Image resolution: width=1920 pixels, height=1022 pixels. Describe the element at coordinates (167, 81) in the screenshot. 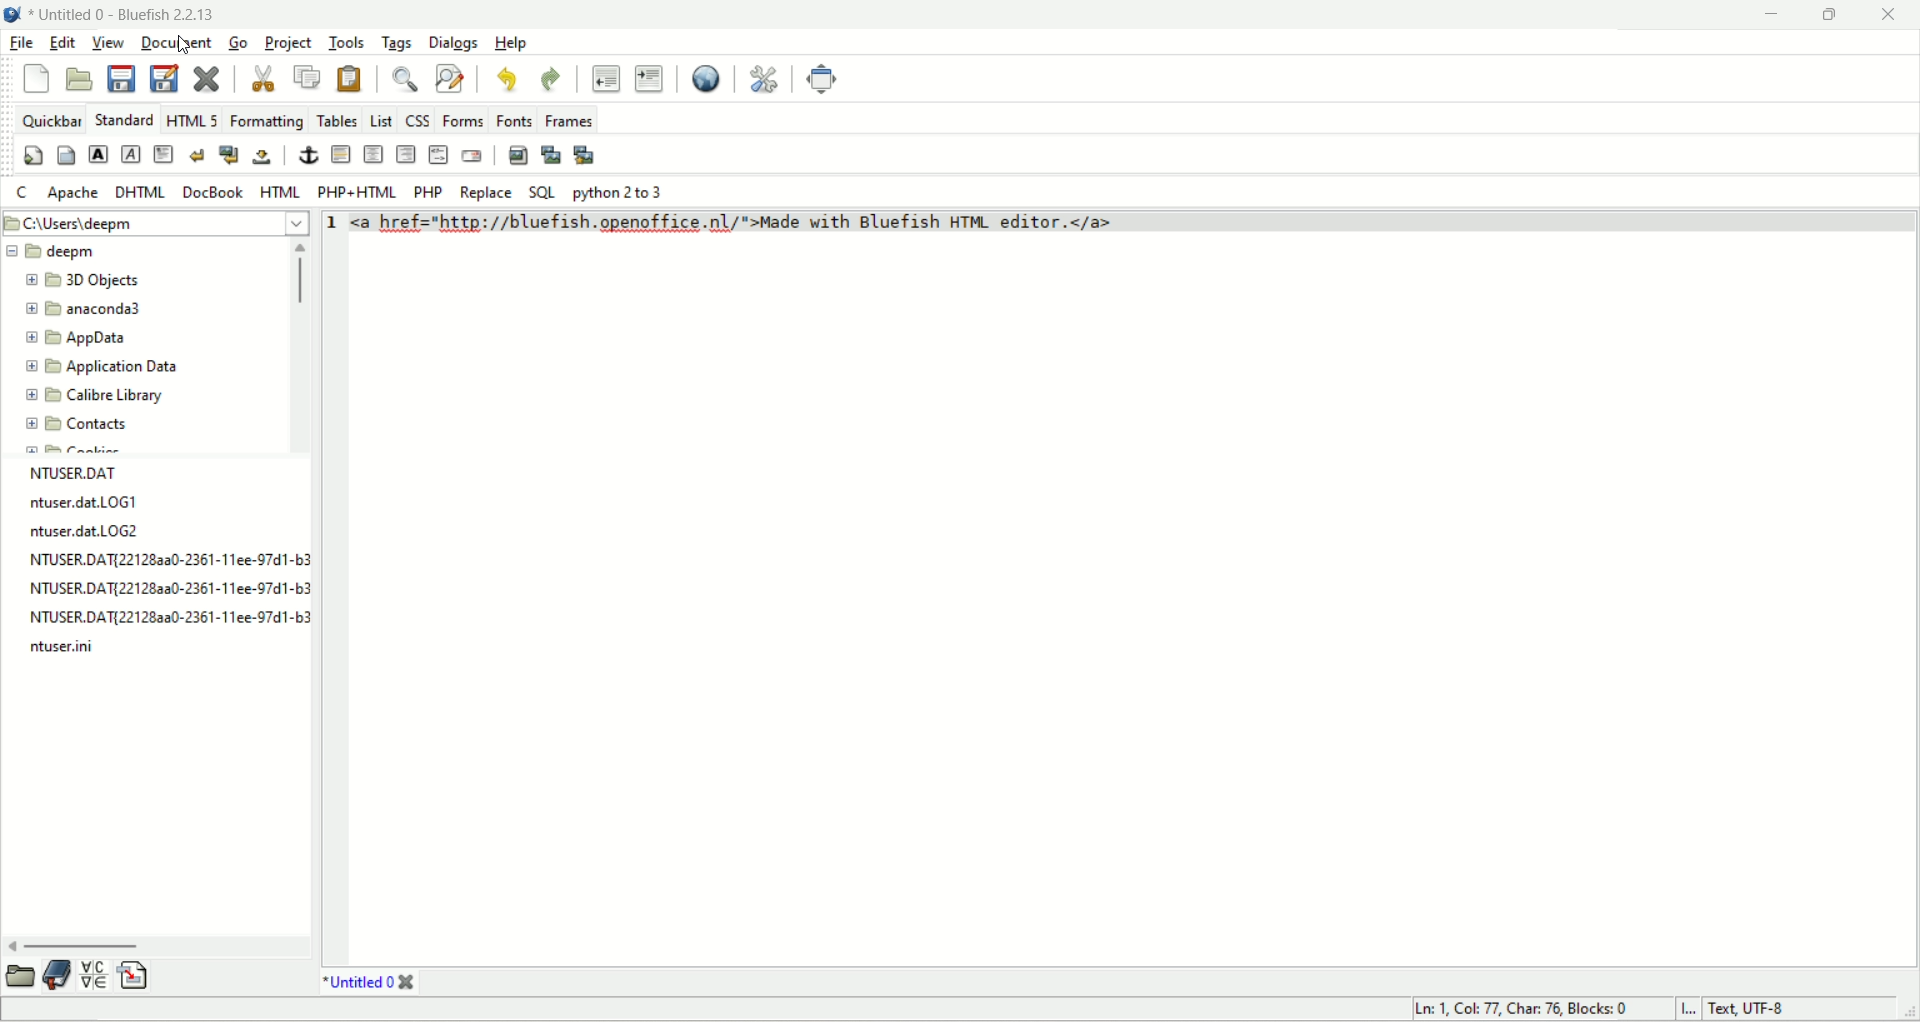

I see `save file as` at that location.